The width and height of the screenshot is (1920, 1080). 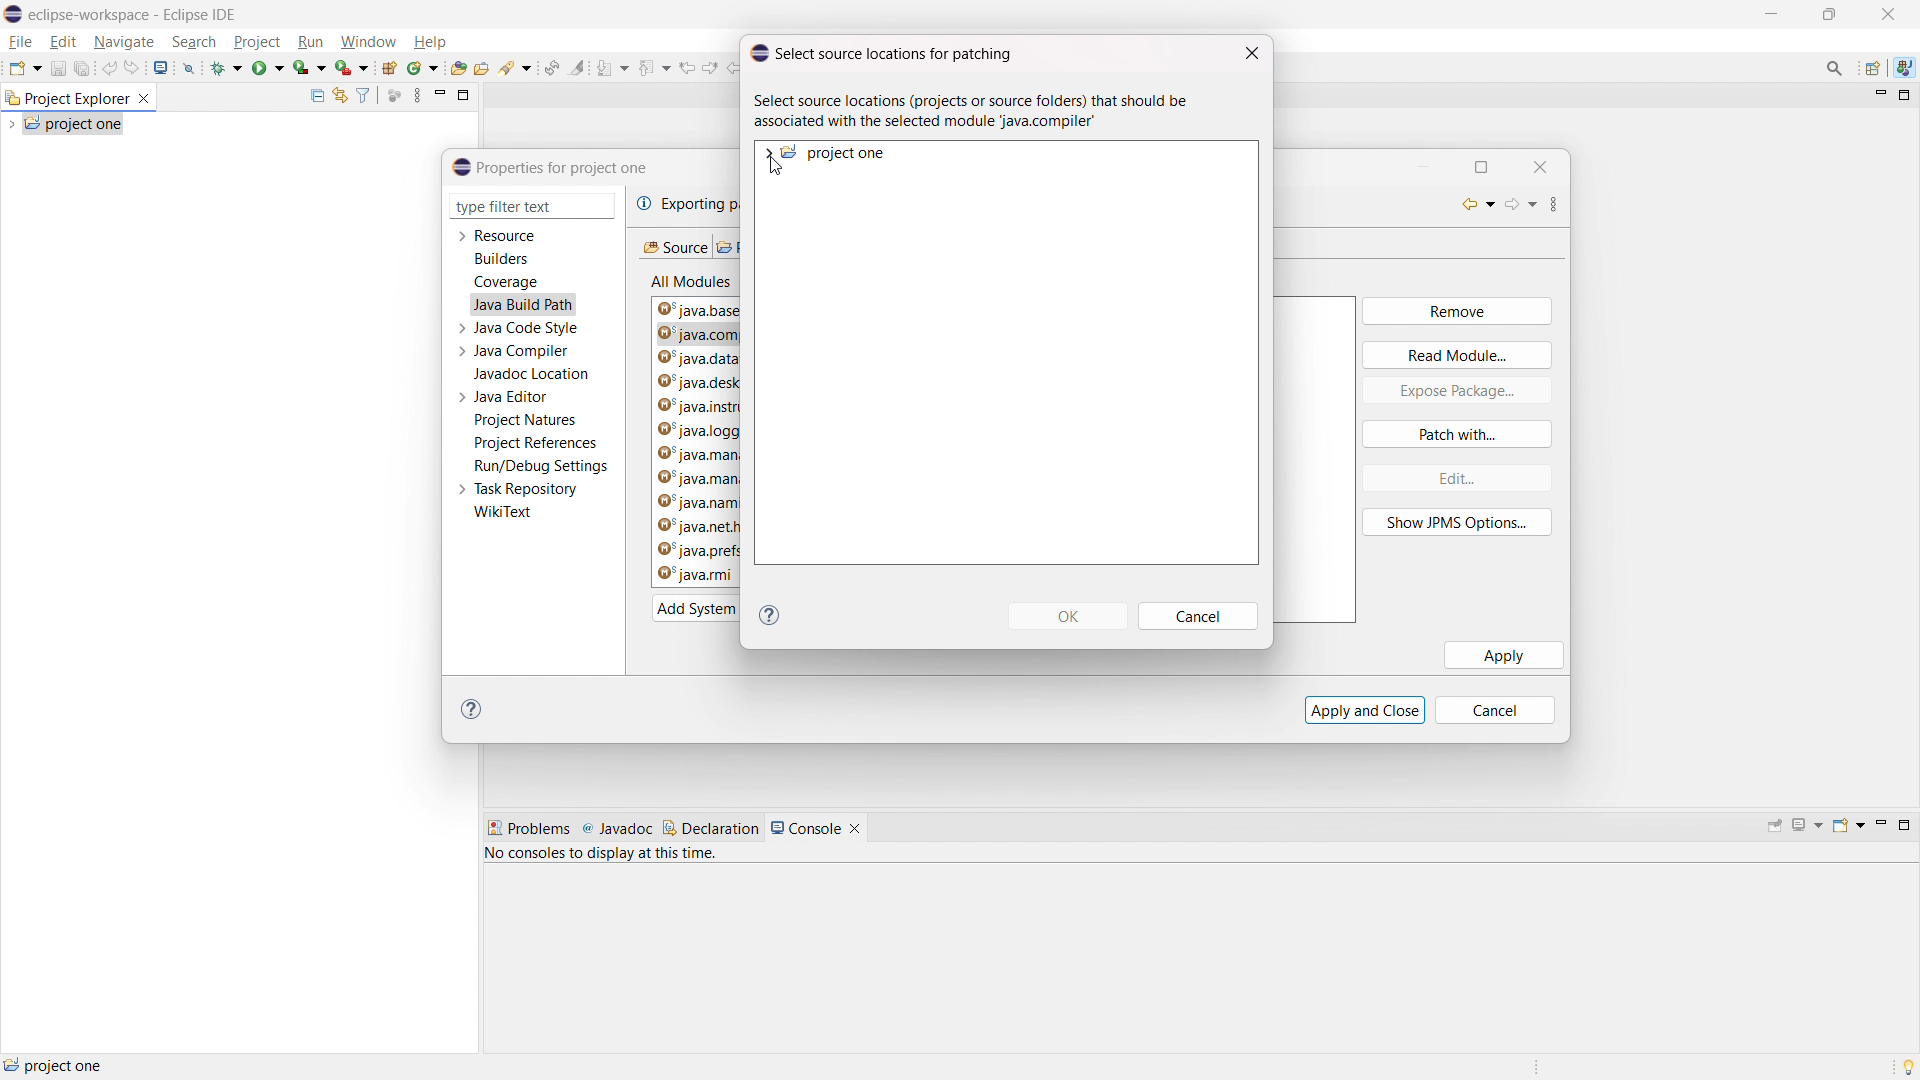 I want to click on toggle ant mark occurances, so click(x=578, y=67).